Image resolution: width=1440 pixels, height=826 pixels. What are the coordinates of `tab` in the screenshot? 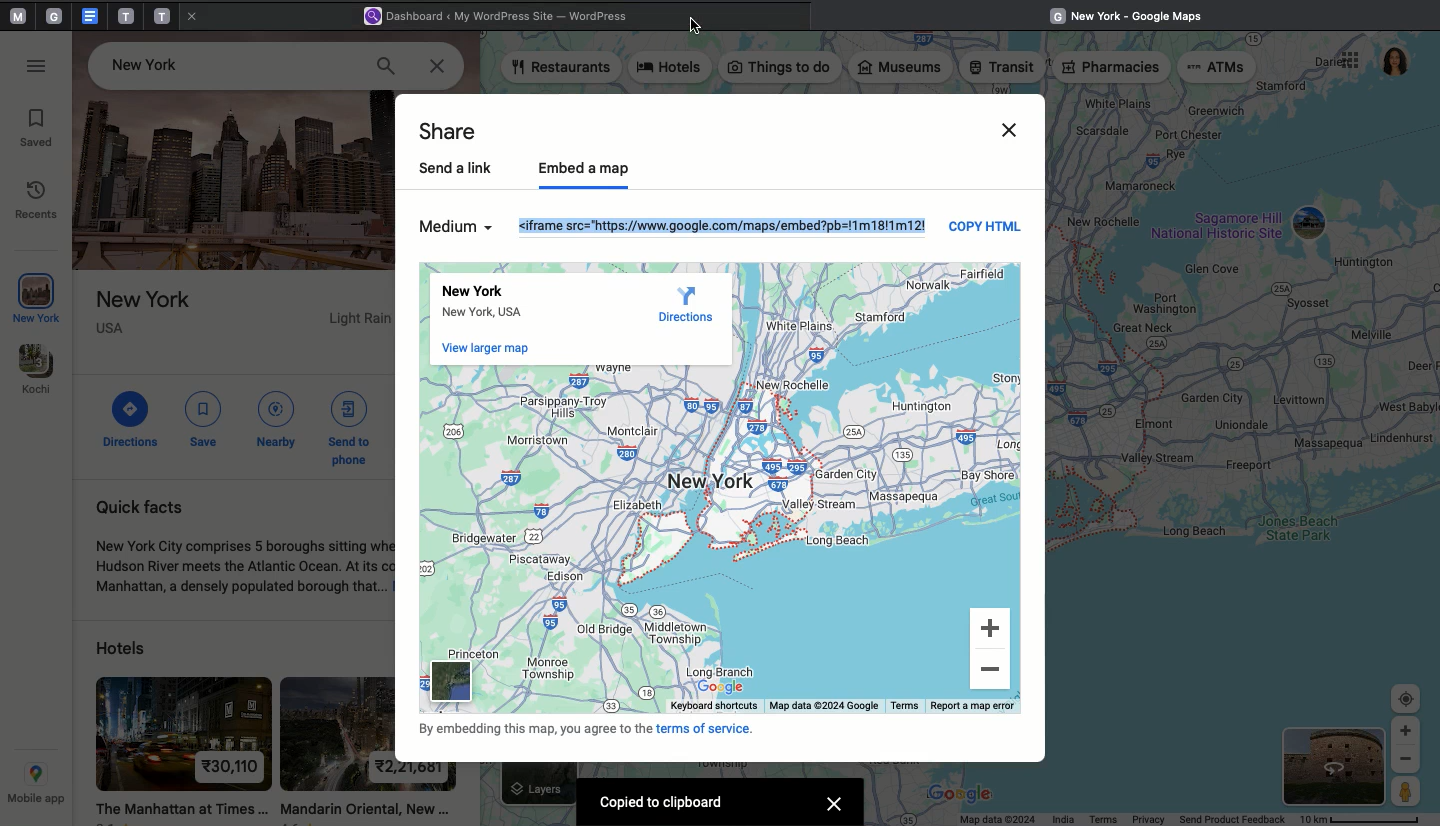 It's located at (164, 15).